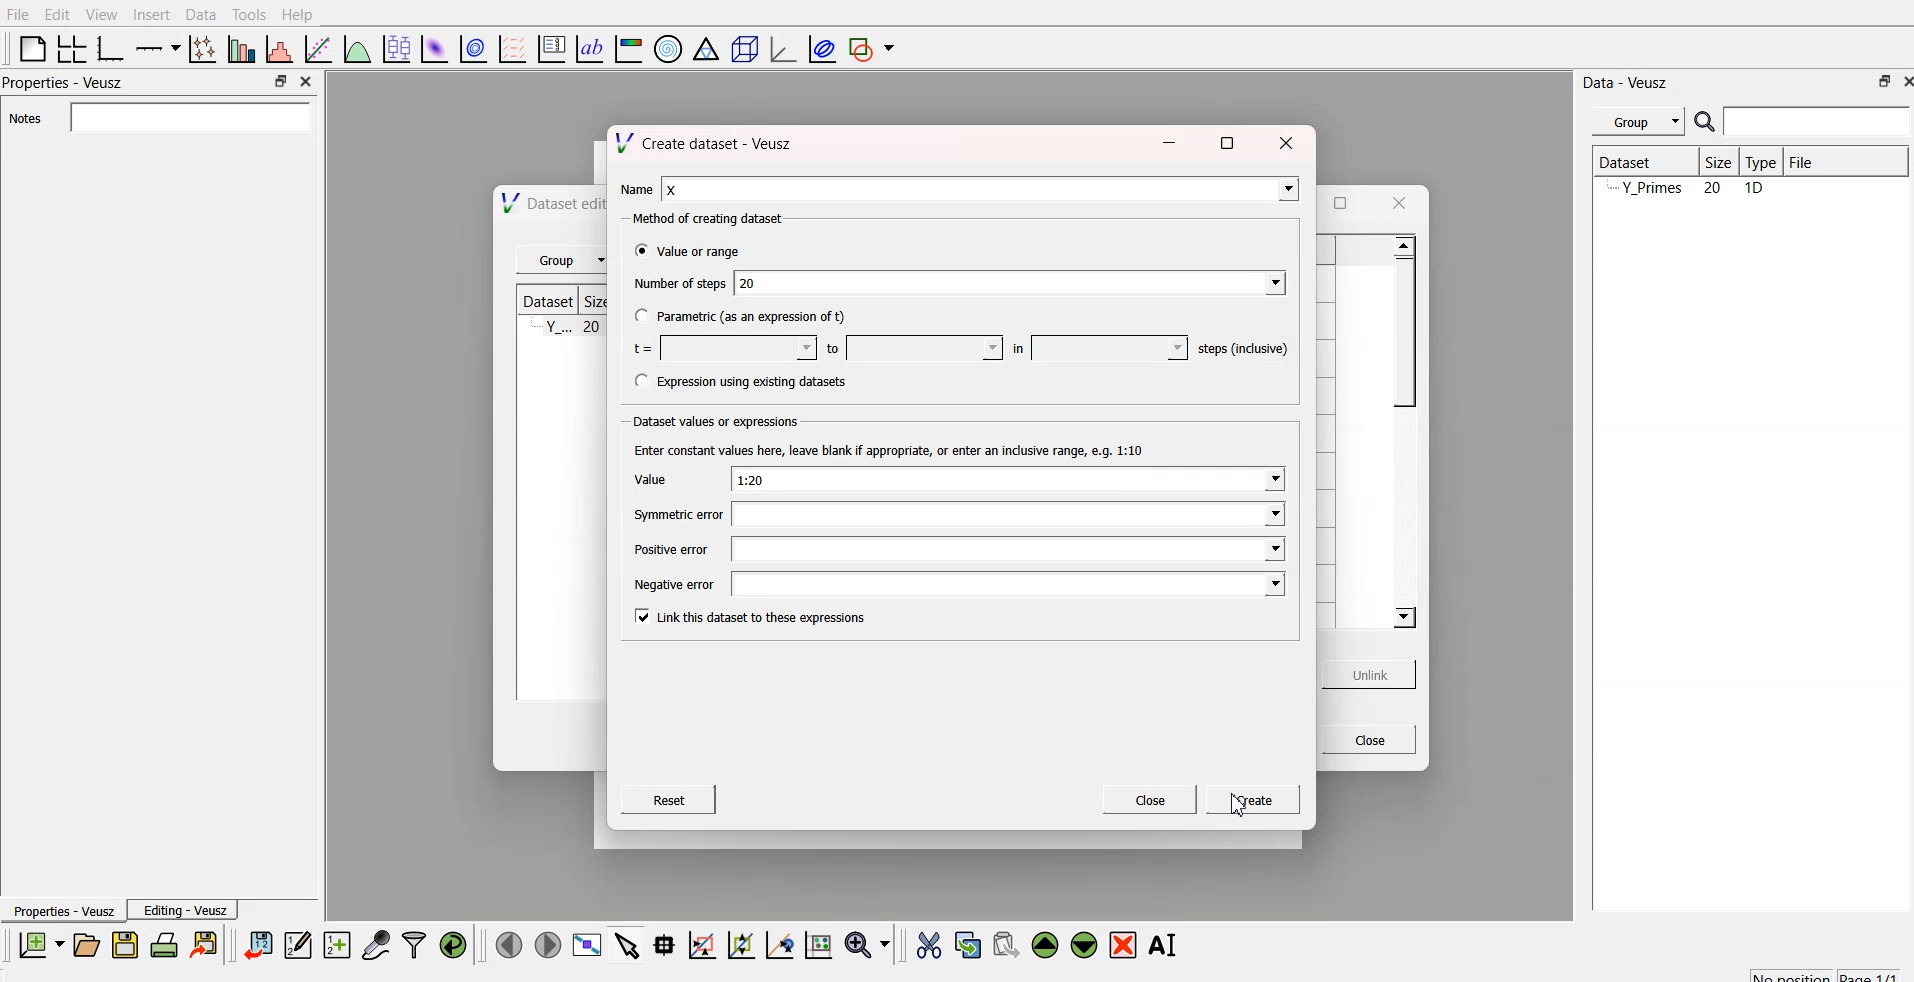 Image resolution: width=1914 pixels, height=982 pixels. I want to click on ® Value or range, so click(688, 249).